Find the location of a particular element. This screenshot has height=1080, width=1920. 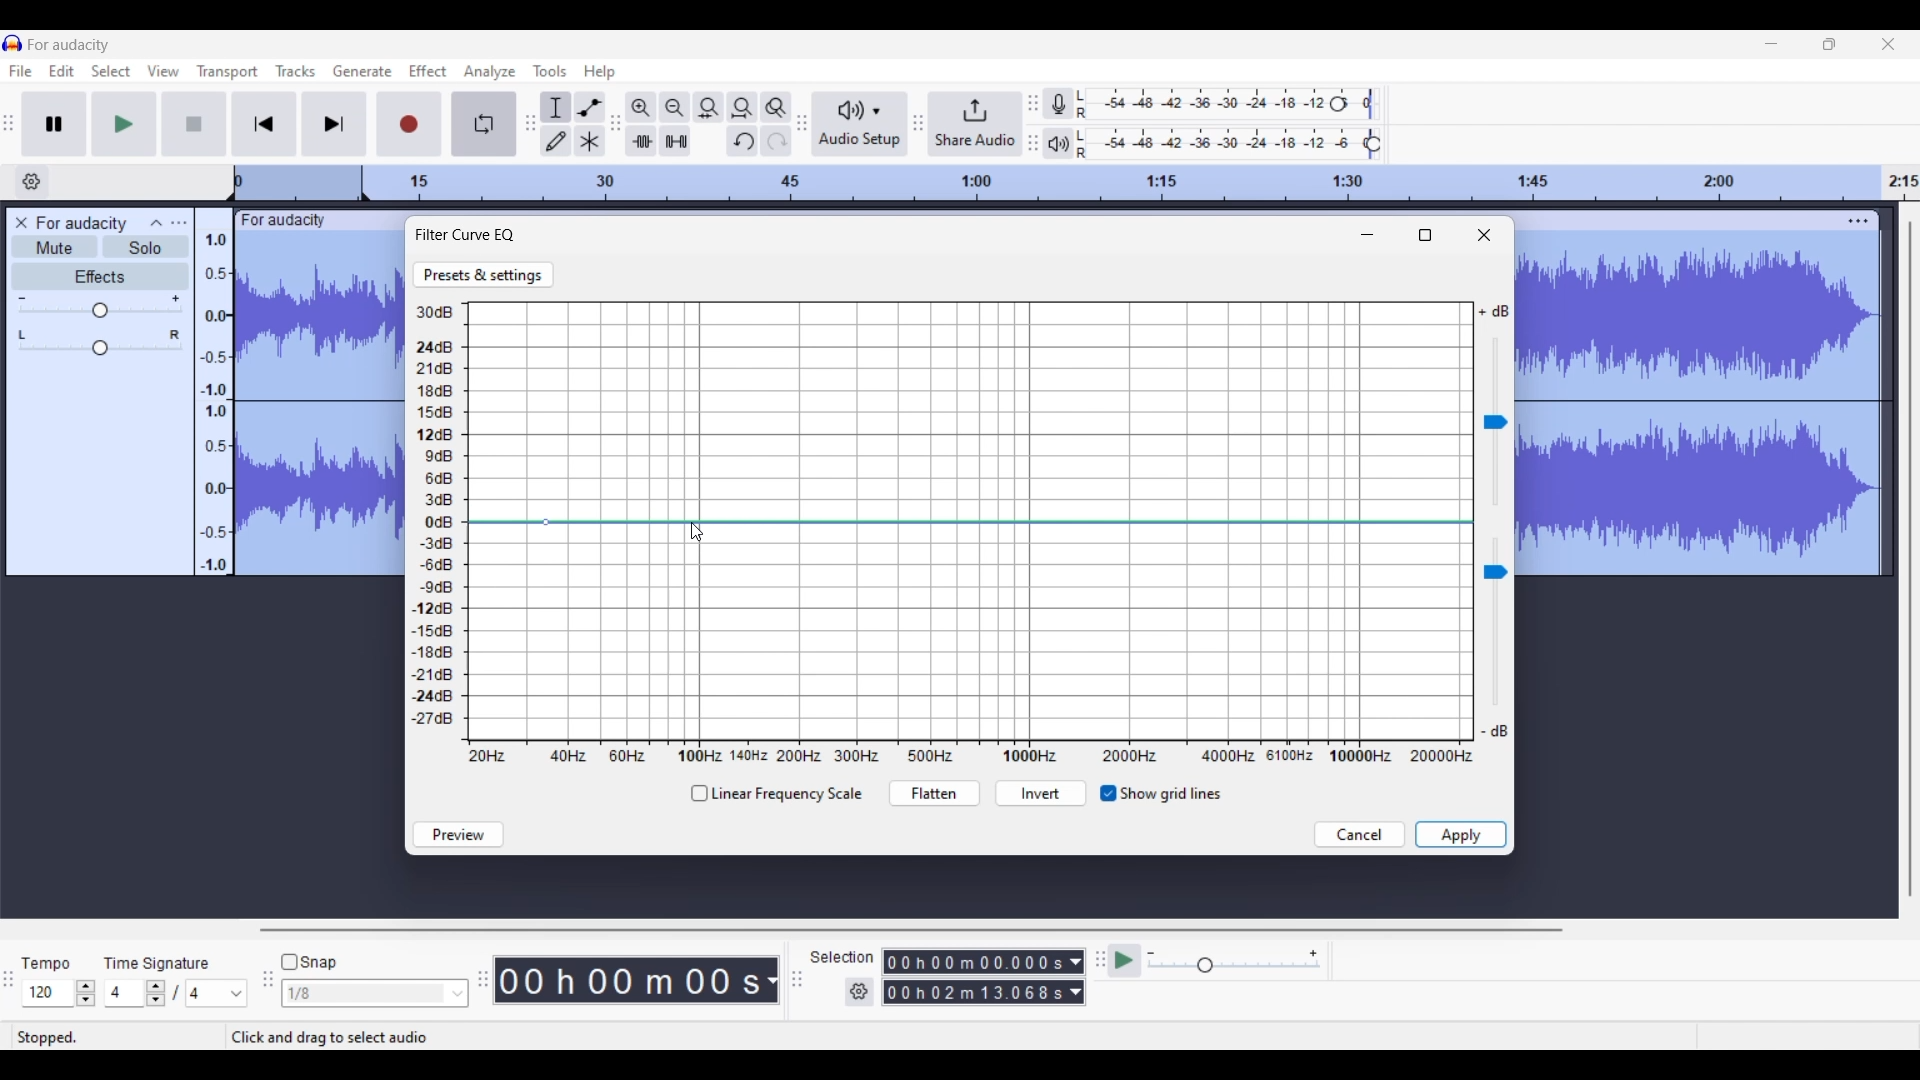

Selection is located at coordinates (842, 959).